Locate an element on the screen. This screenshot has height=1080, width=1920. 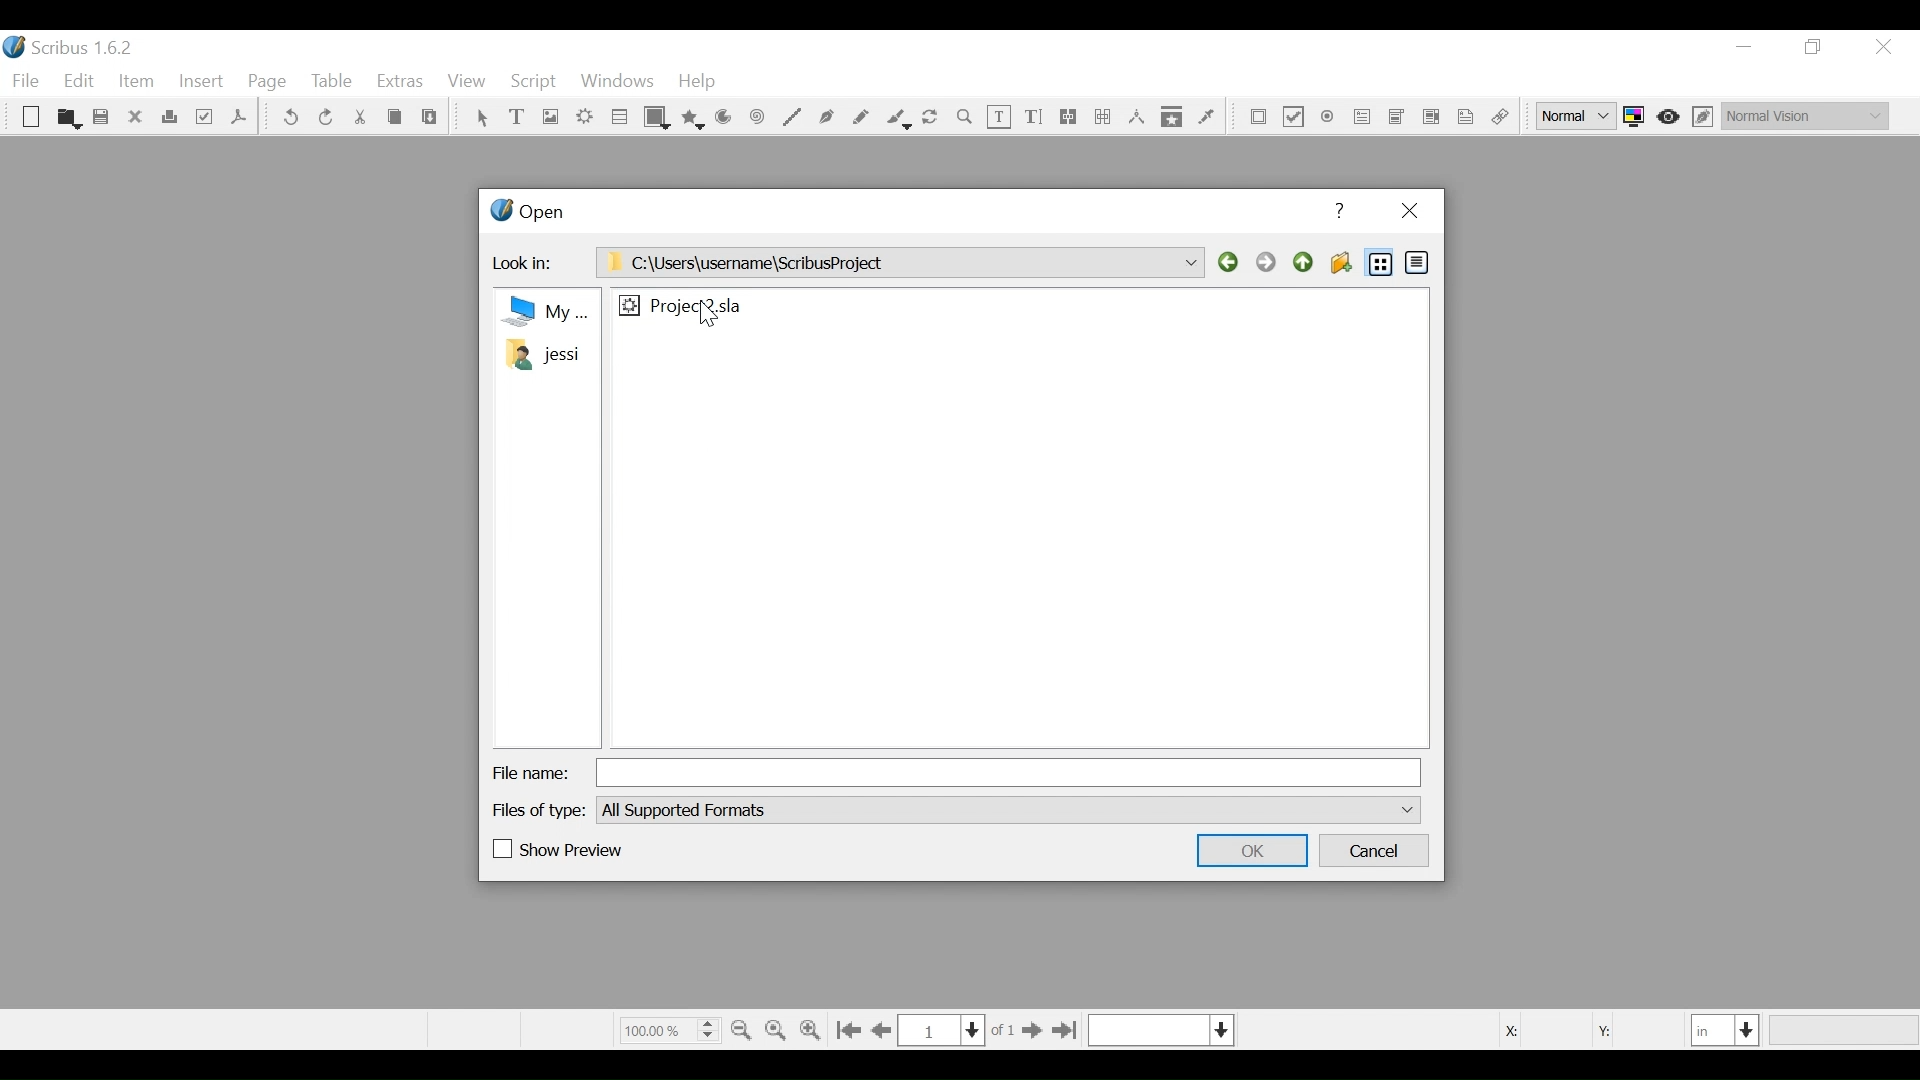
C:\Users is located at coordinates (899, 263).